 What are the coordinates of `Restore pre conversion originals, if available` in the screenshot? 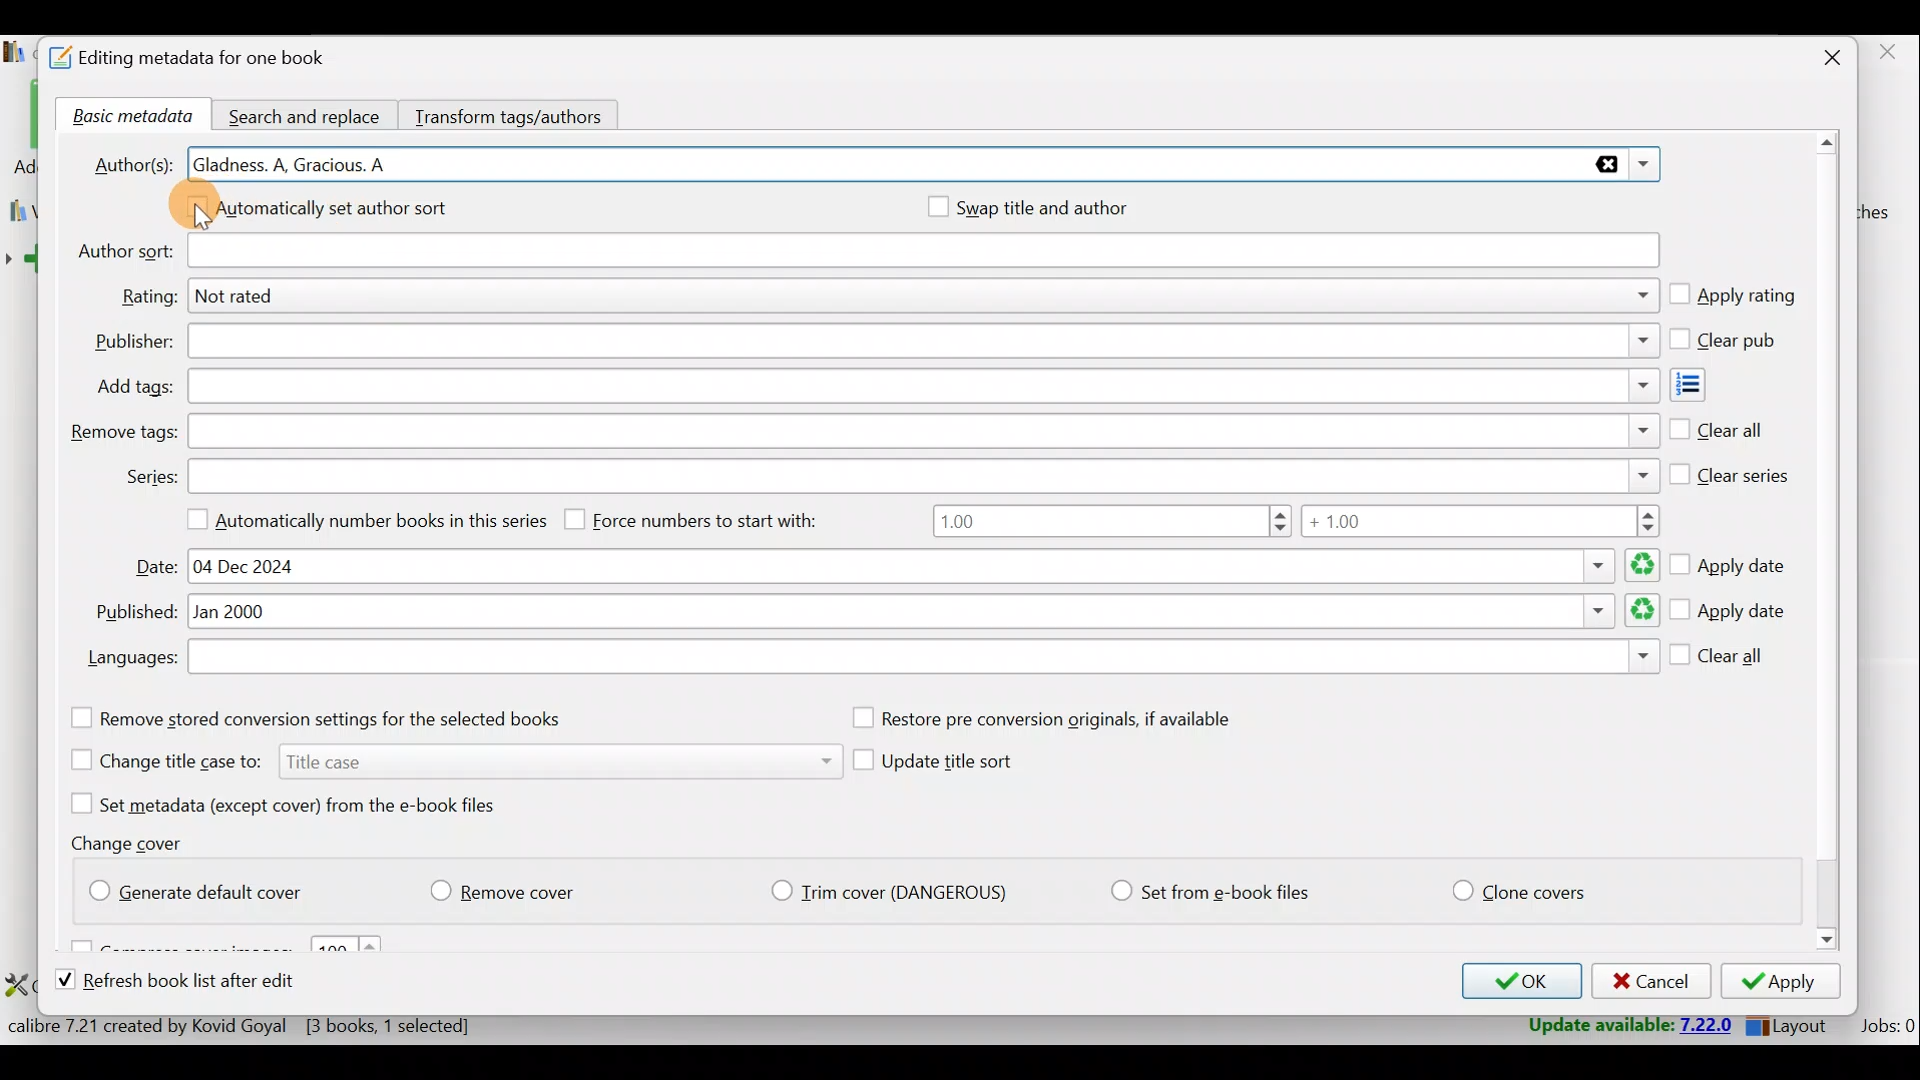 It's located at (1063, 719).